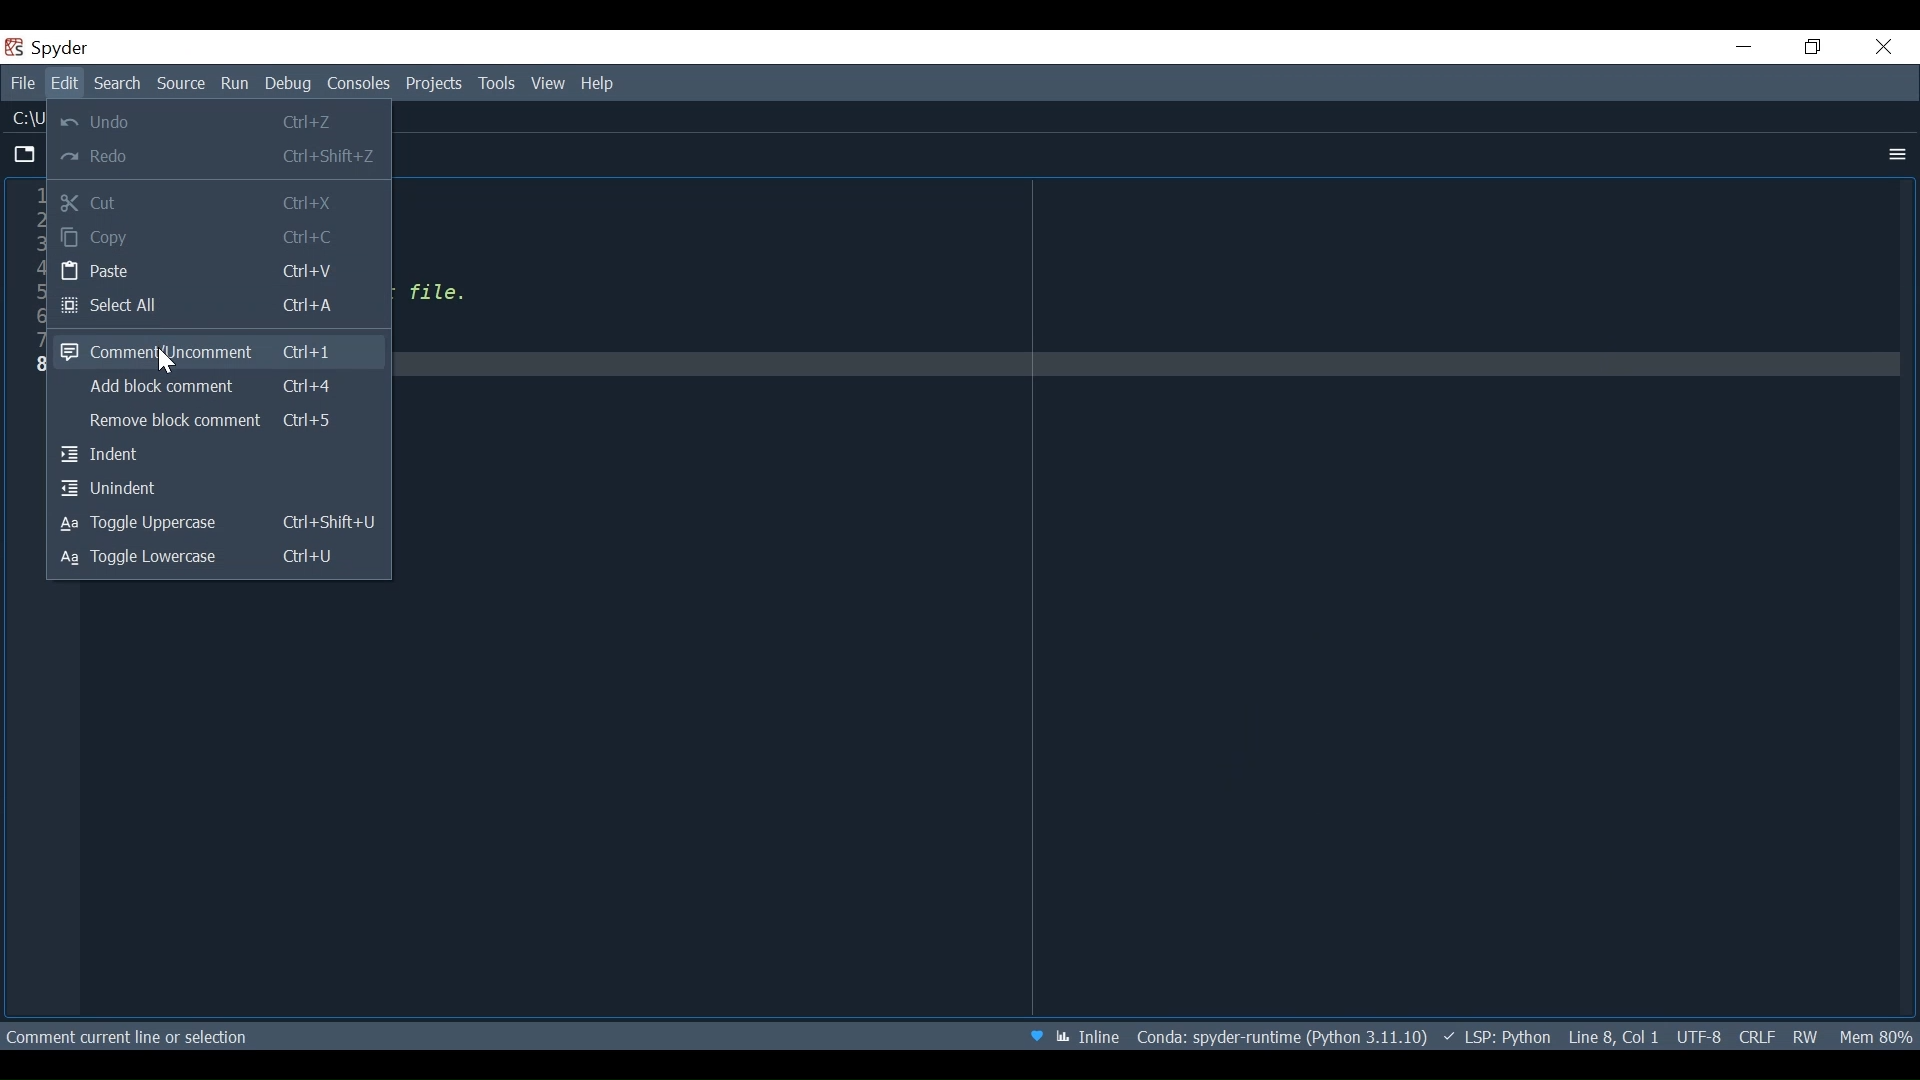 The image size is (1920, 1080). I want to click on spyder, so click(62, 52).